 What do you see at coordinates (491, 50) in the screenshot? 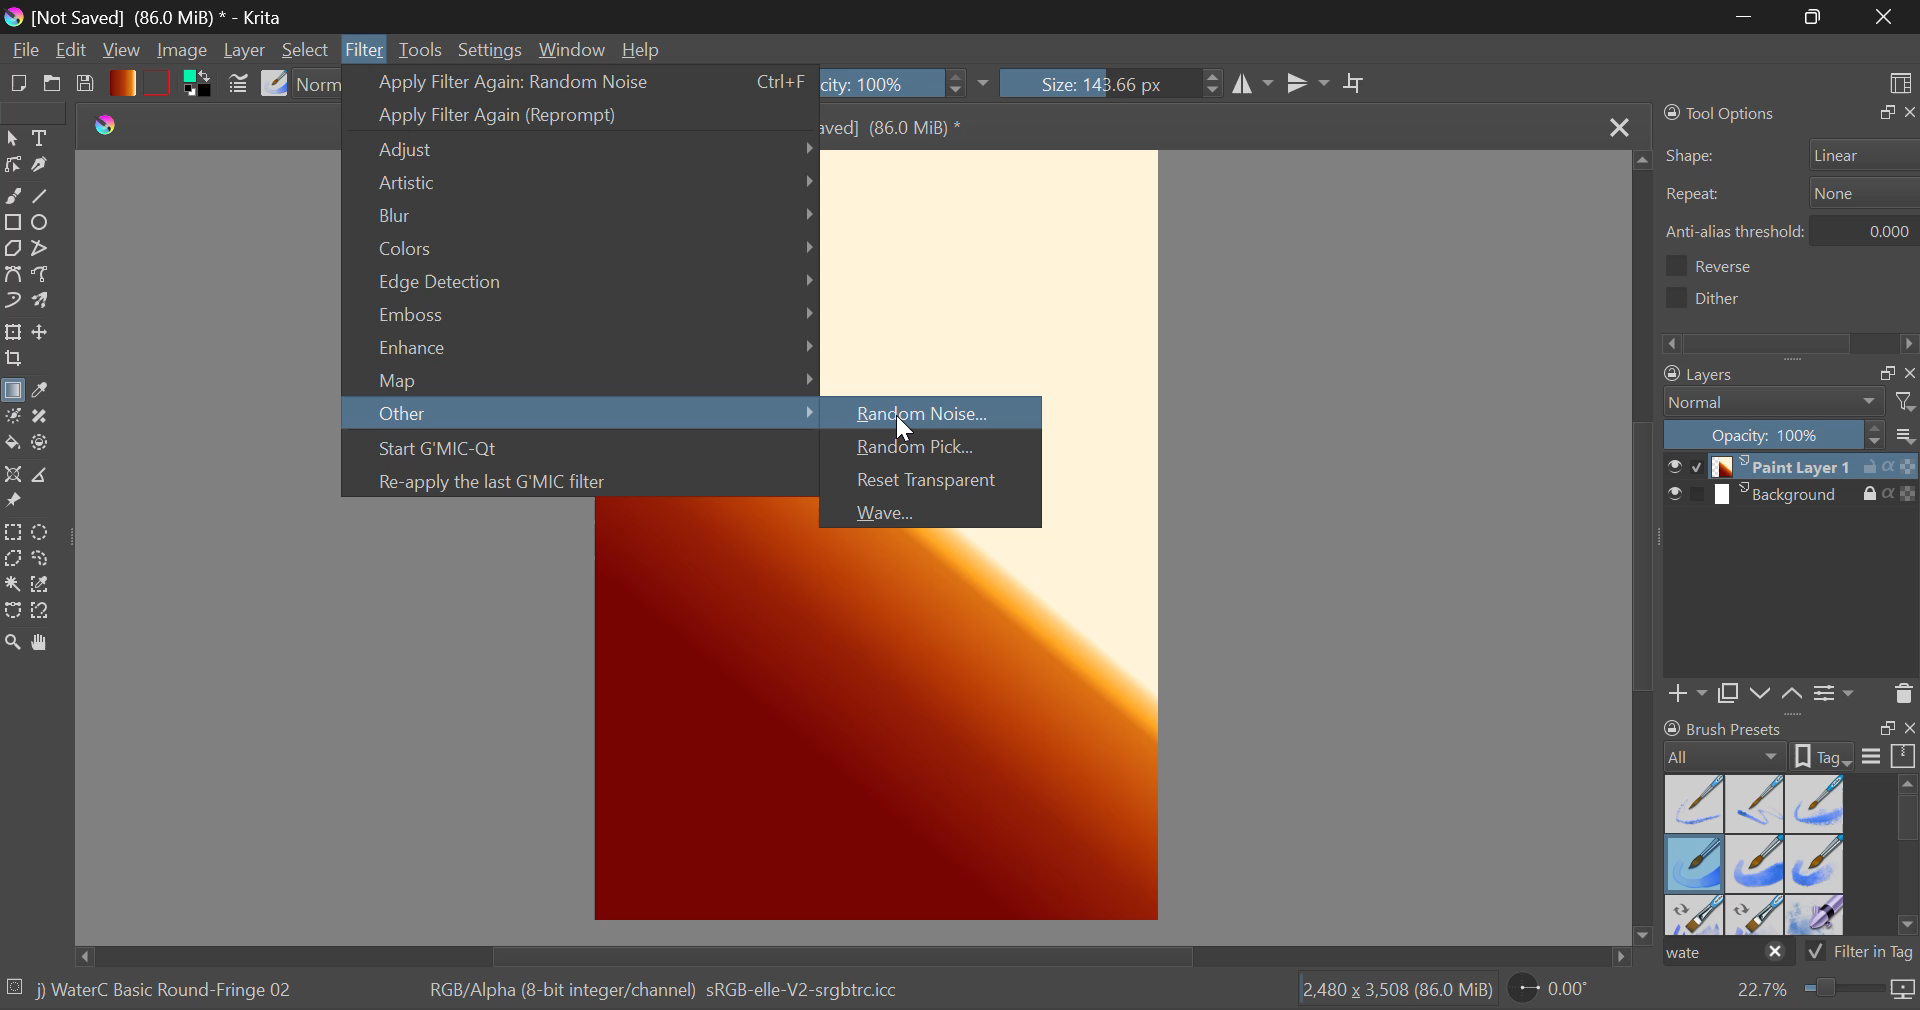
I see `Settings` at bounding box center [491, 50].